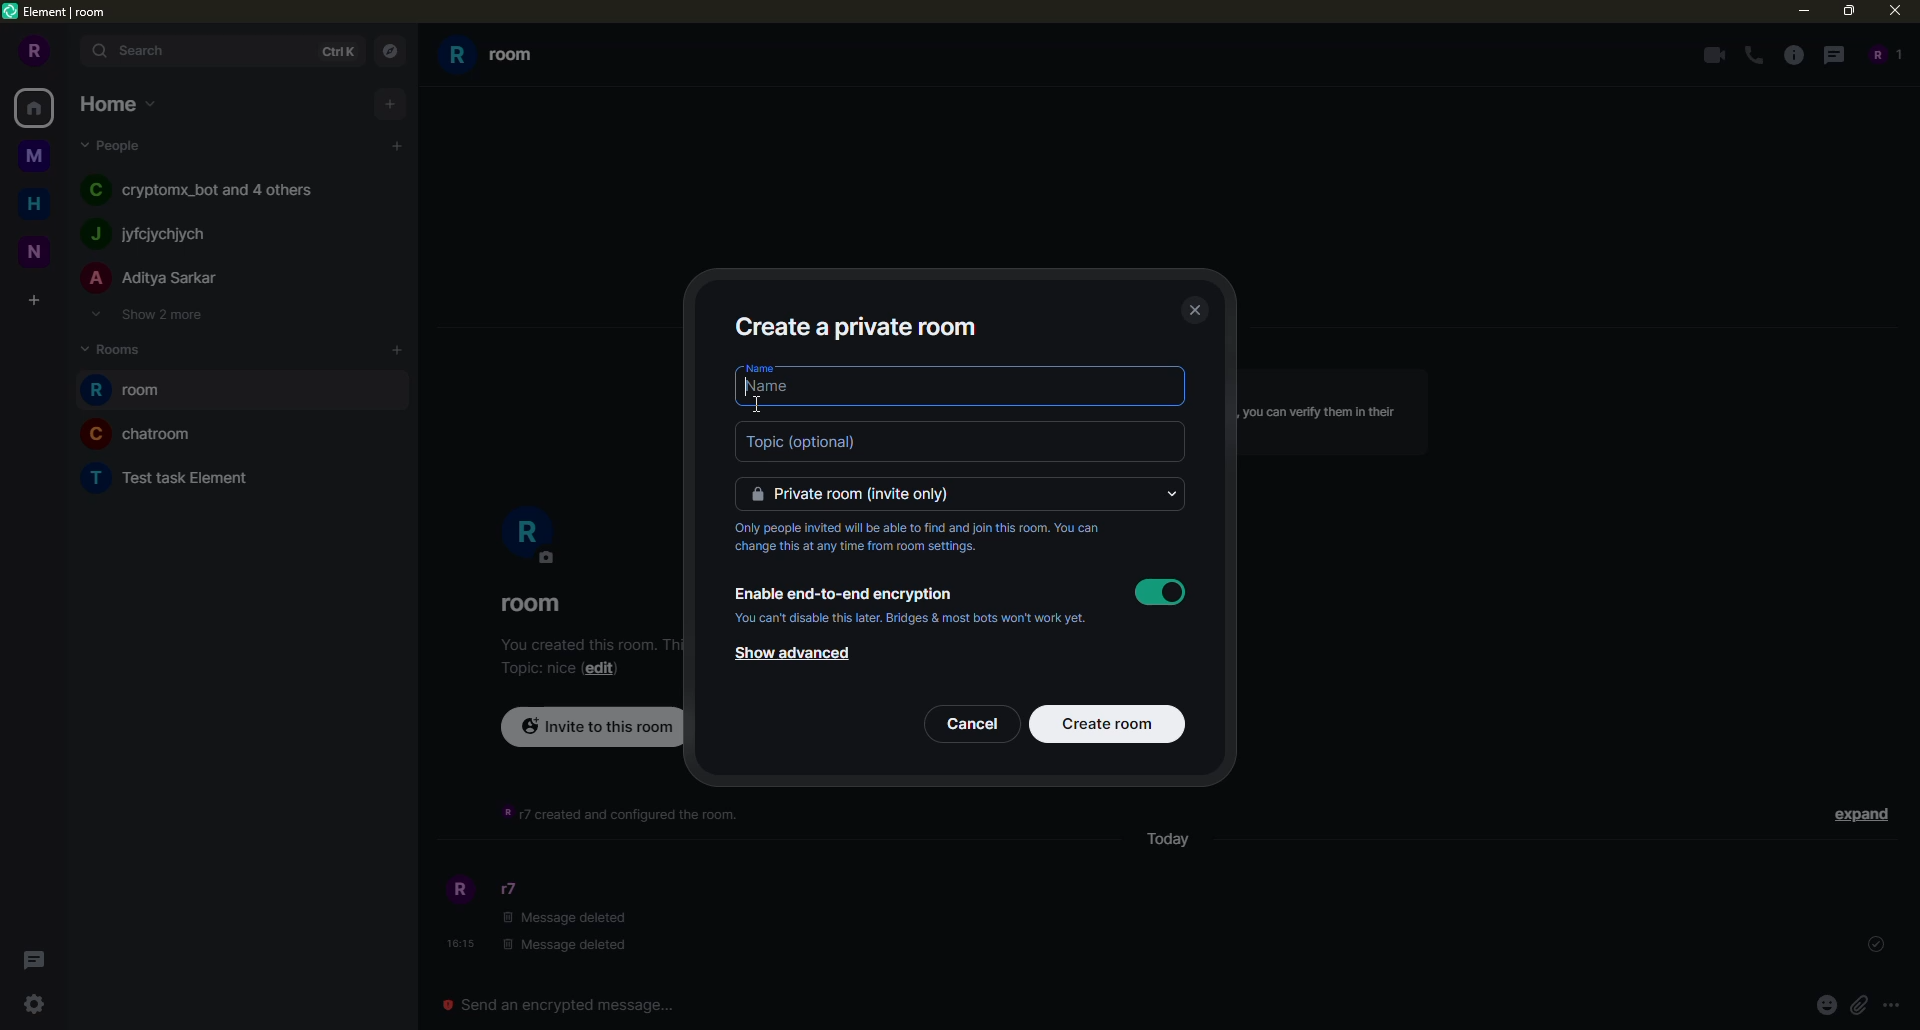 This screenshot has width=1920, height=1030. I want to click on info, so click(622, 814).